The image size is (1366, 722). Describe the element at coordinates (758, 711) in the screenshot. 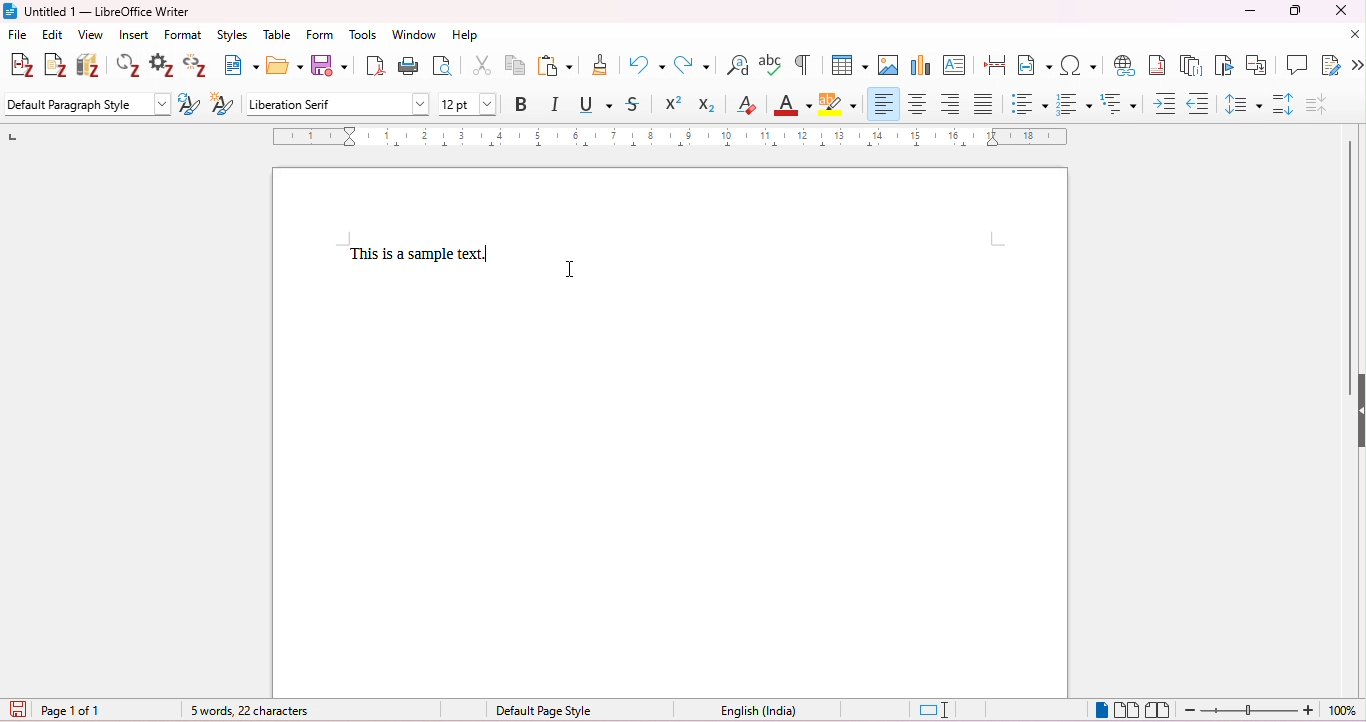

I see `language` at that location.